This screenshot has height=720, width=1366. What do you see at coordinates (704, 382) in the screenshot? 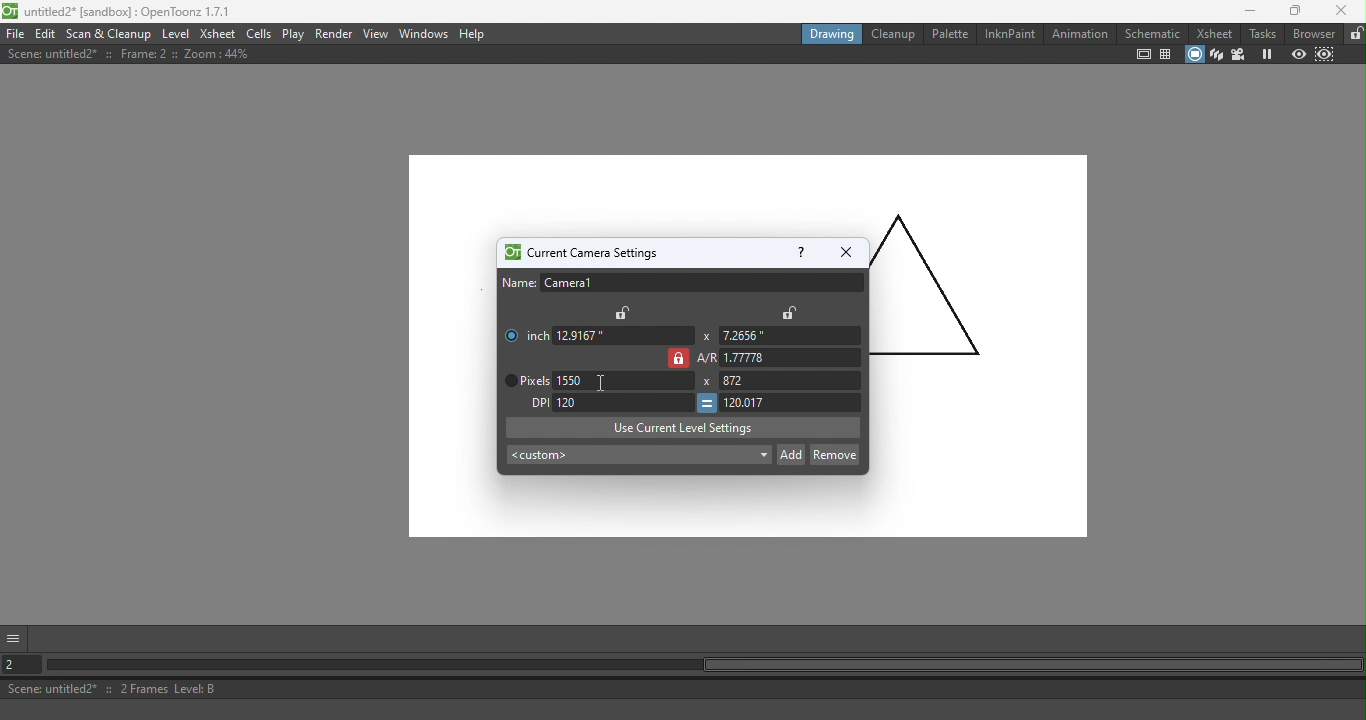
I see `X` at bounding box center [704, 382].